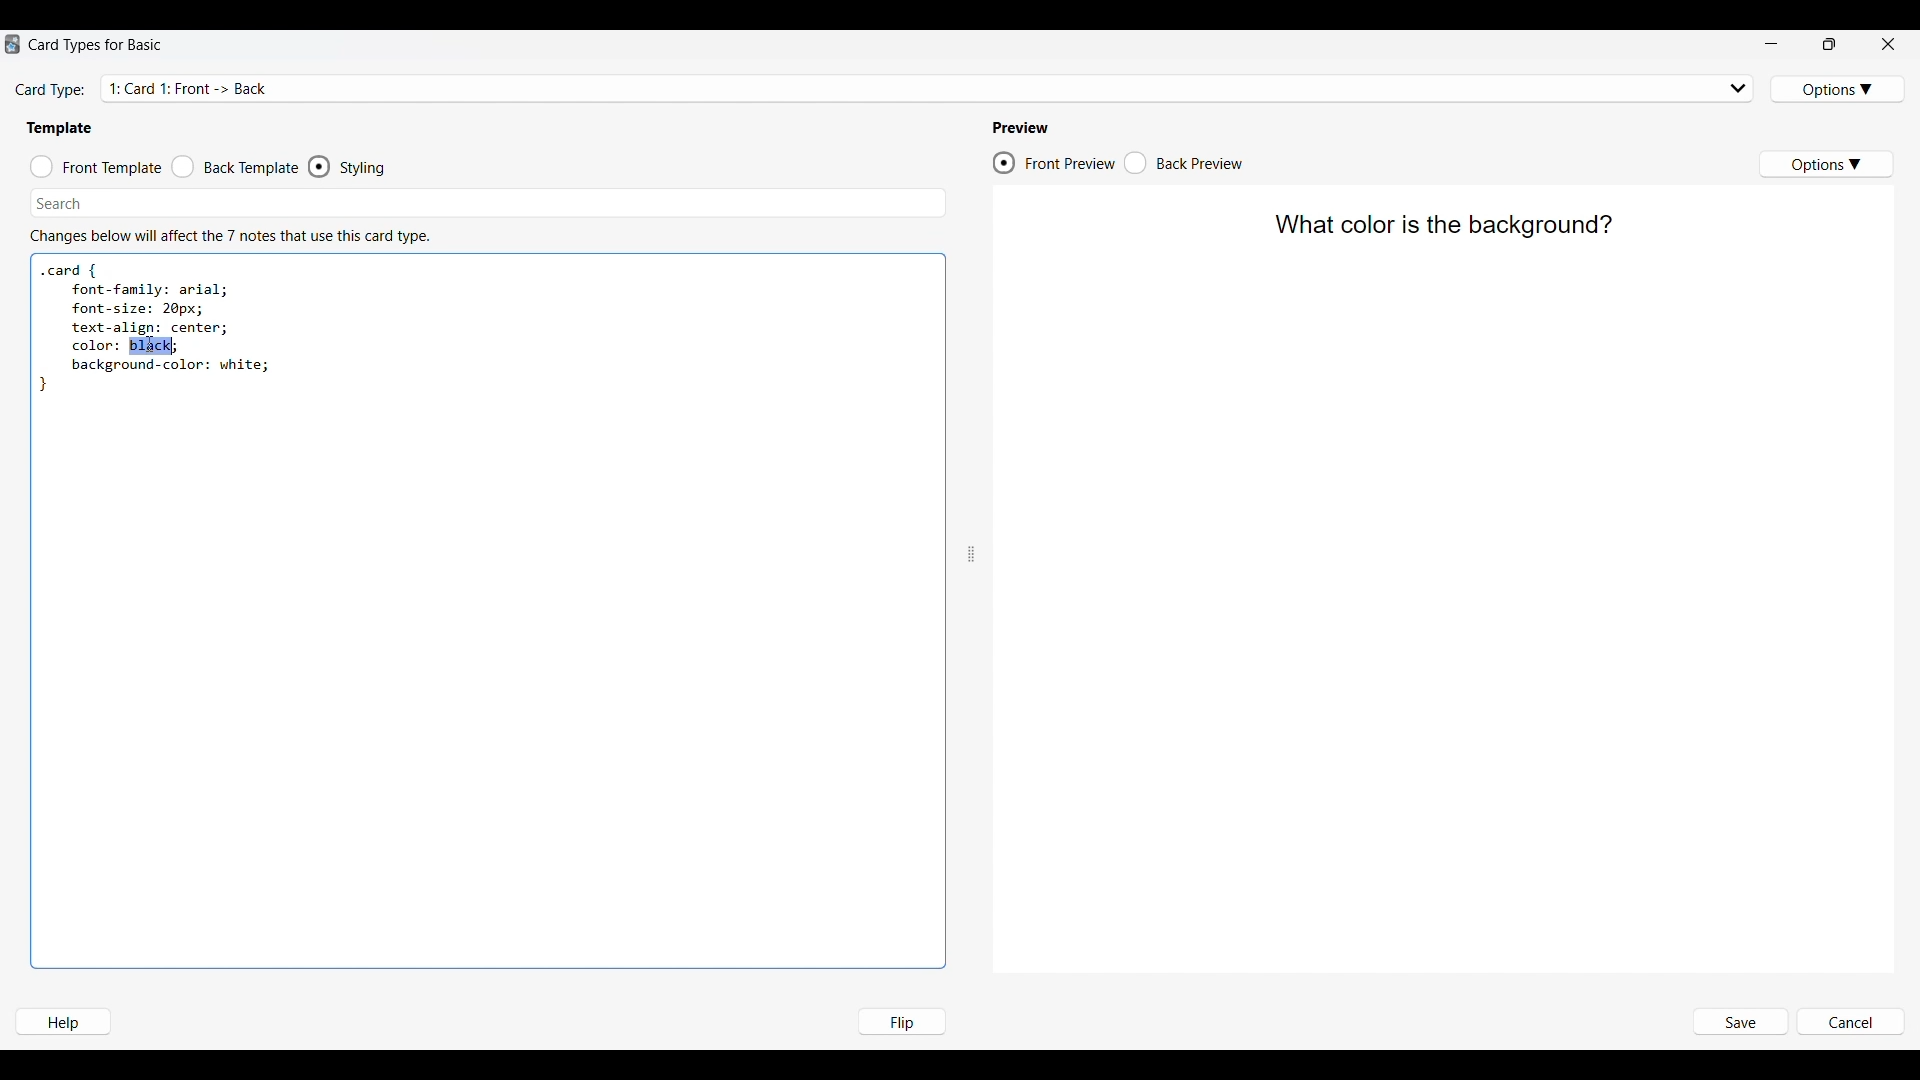  What do you see at coordinates (1830, 44) in the screenshot?
I see `Show interface in smaller tab` at bounding box center [1830, 44].